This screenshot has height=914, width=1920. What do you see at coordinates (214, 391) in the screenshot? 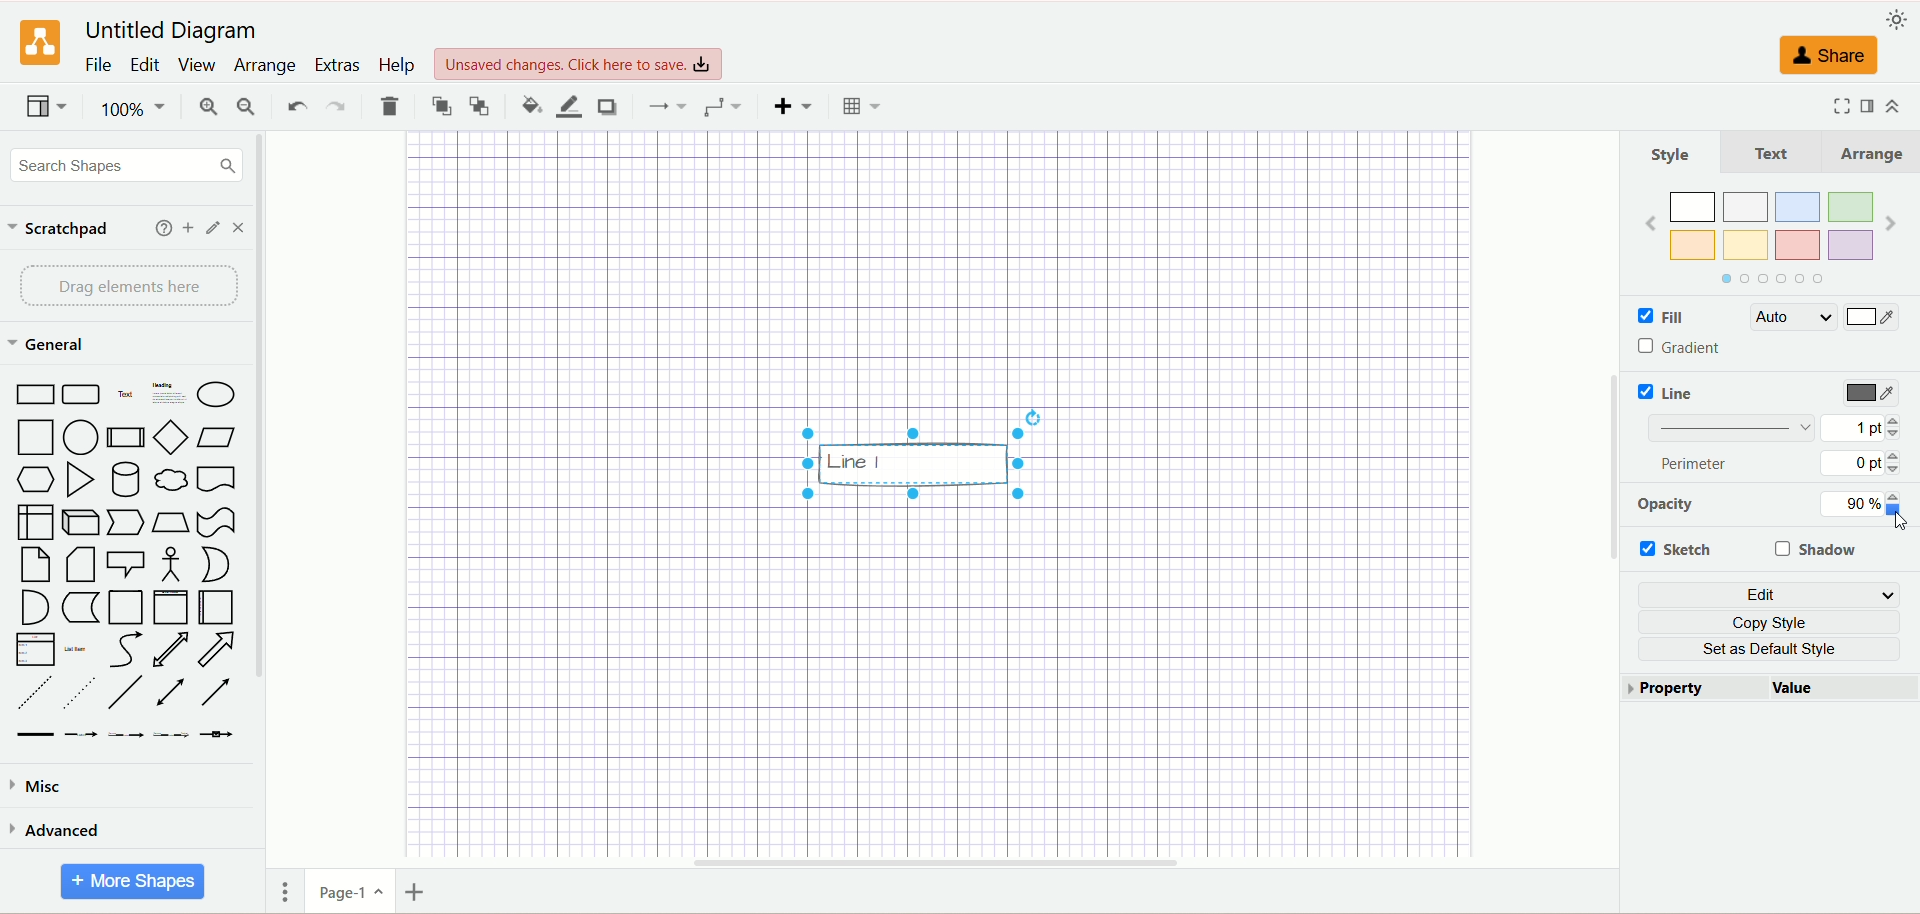
I see `Ellipse` at bounding box center [214, 391].